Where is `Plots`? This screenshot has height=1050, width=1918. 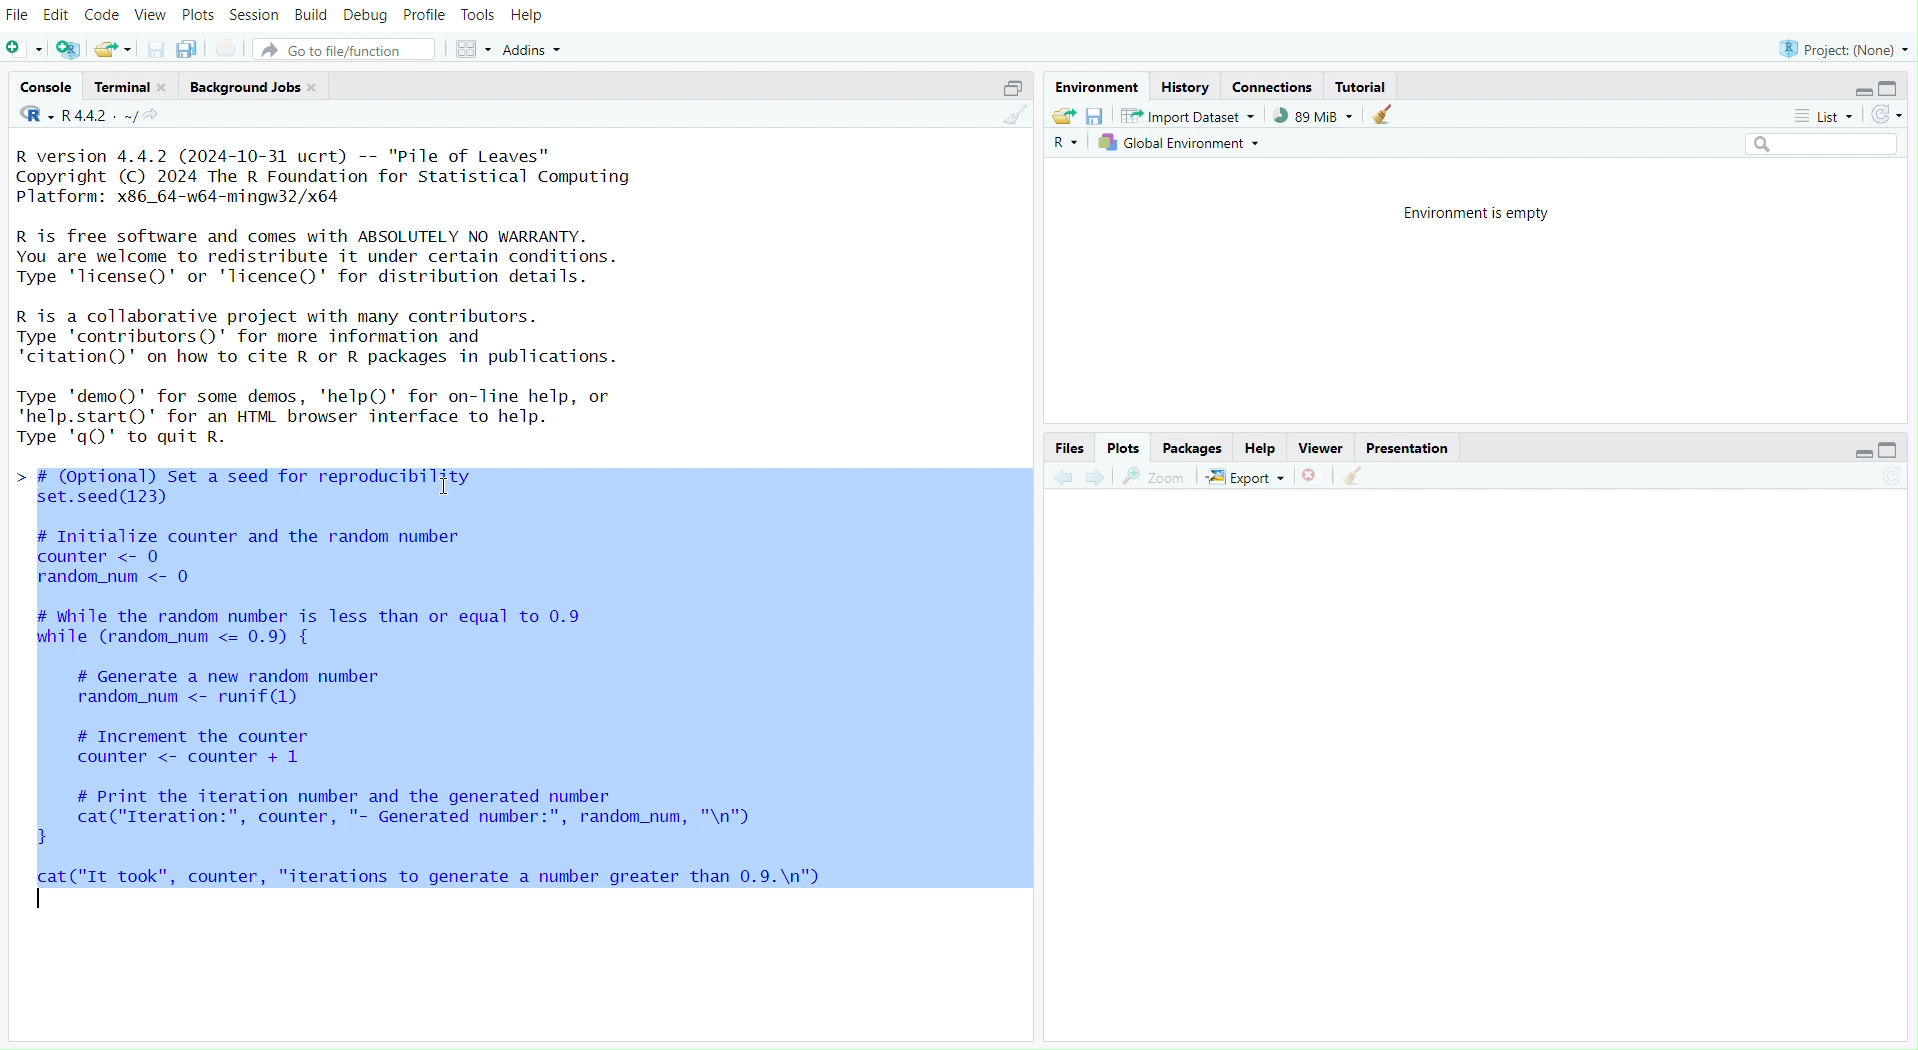 Plots is located at coordinates (1126, 445).